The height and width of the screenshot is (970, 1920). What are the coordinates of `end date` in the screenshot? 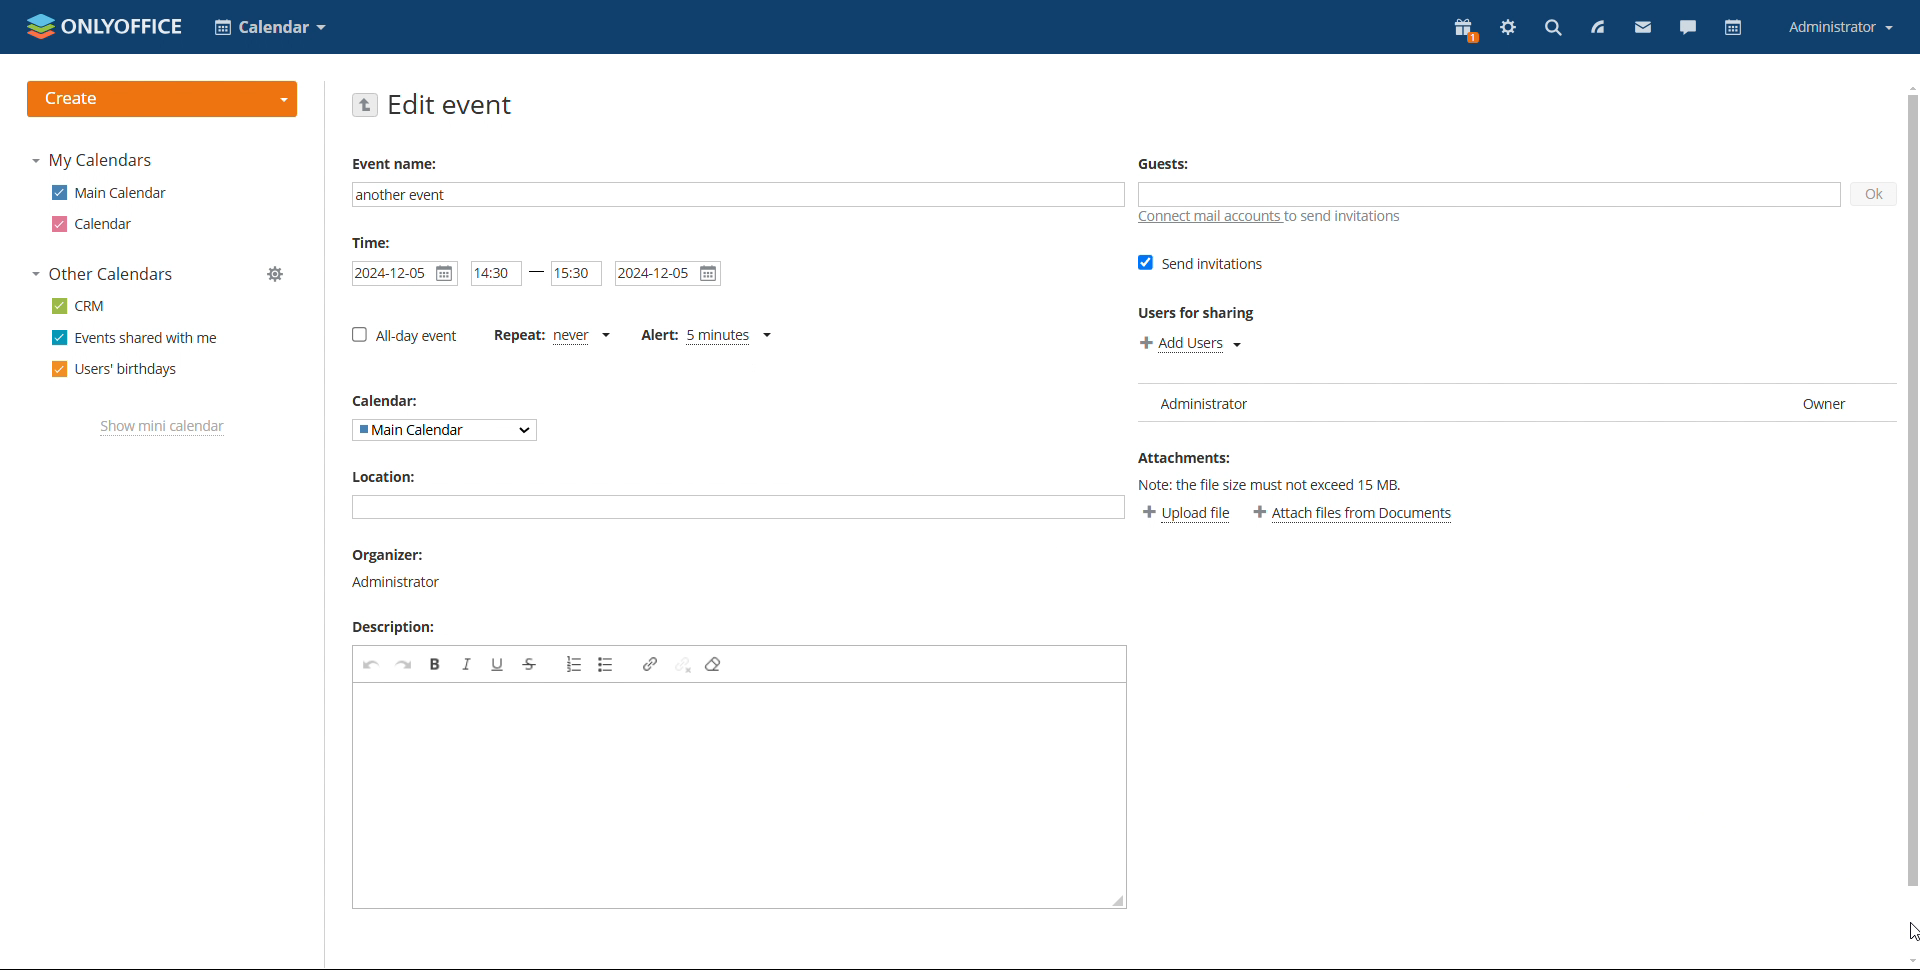 It's located at (669, 274).